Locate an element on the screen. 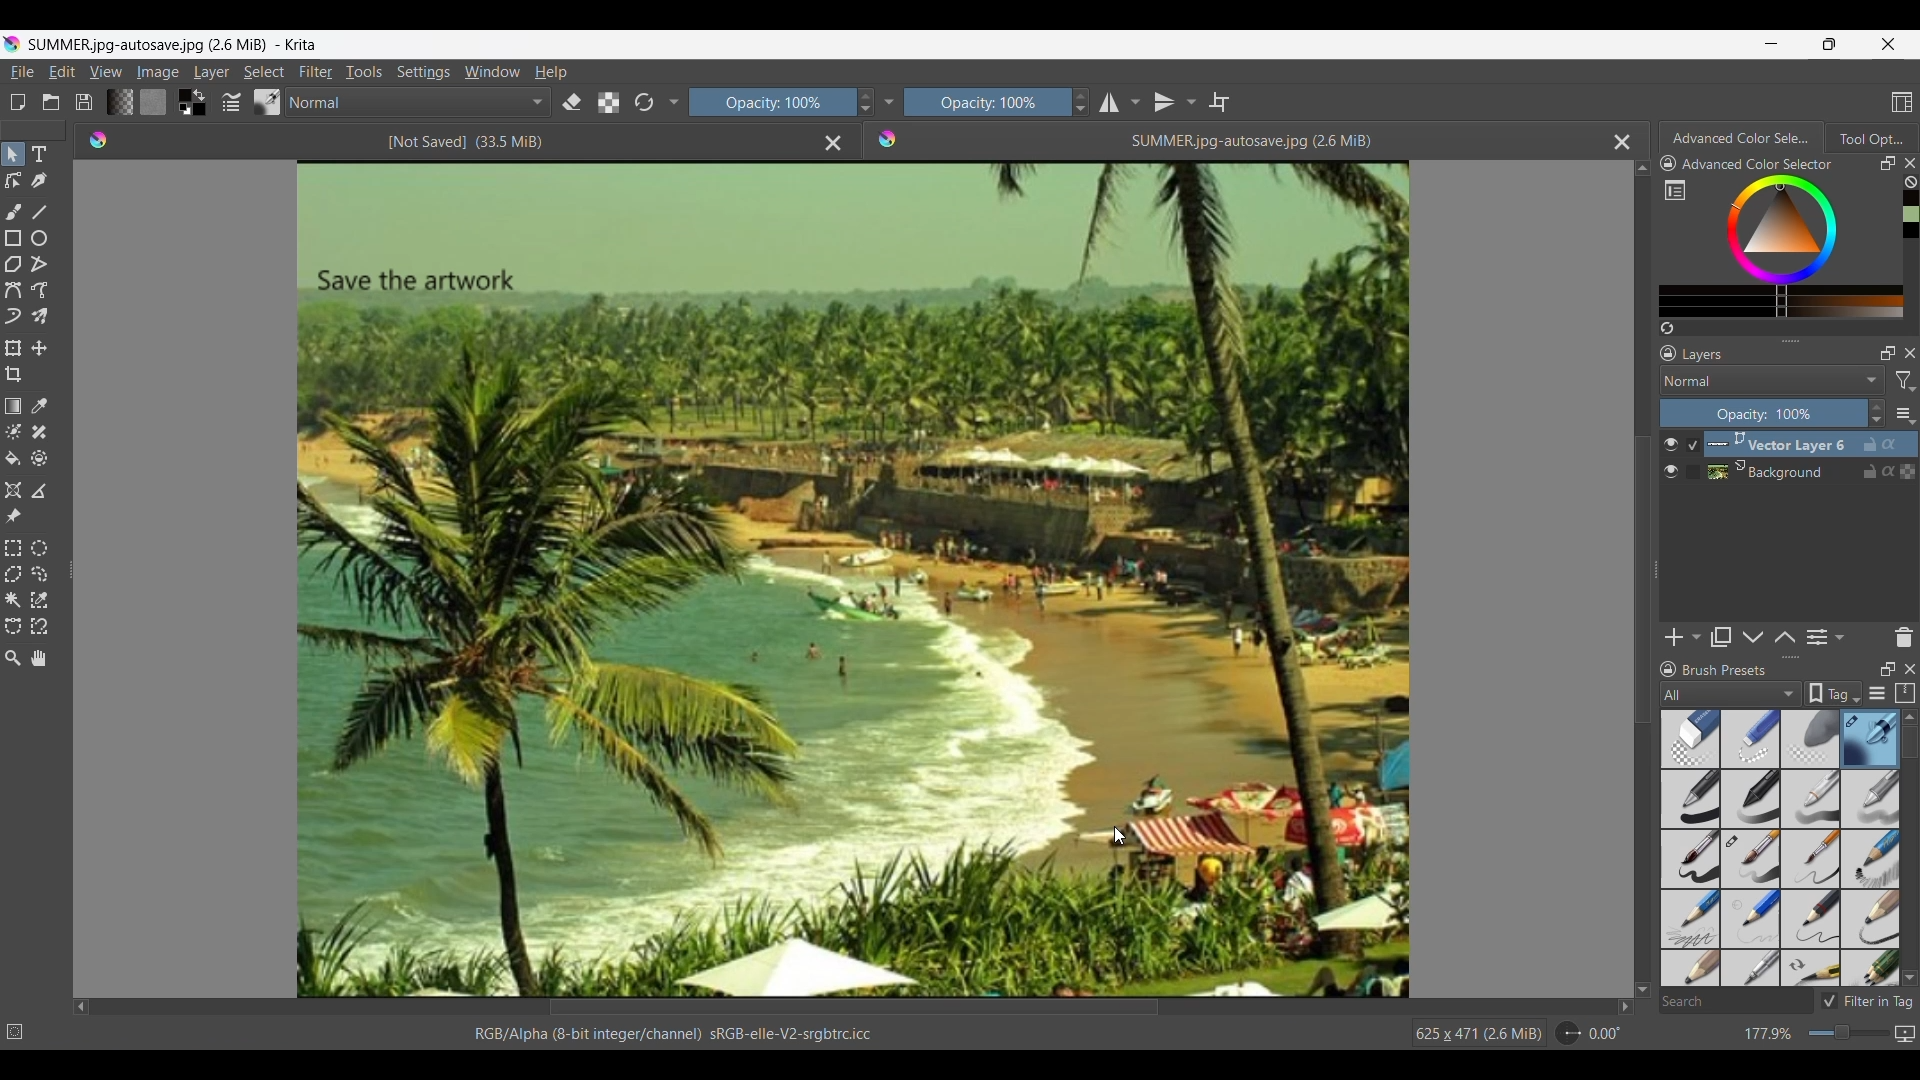 The height and width of the screenshot is (1080, 1920). Polygon selection tool is located at coordinates (14, 574).